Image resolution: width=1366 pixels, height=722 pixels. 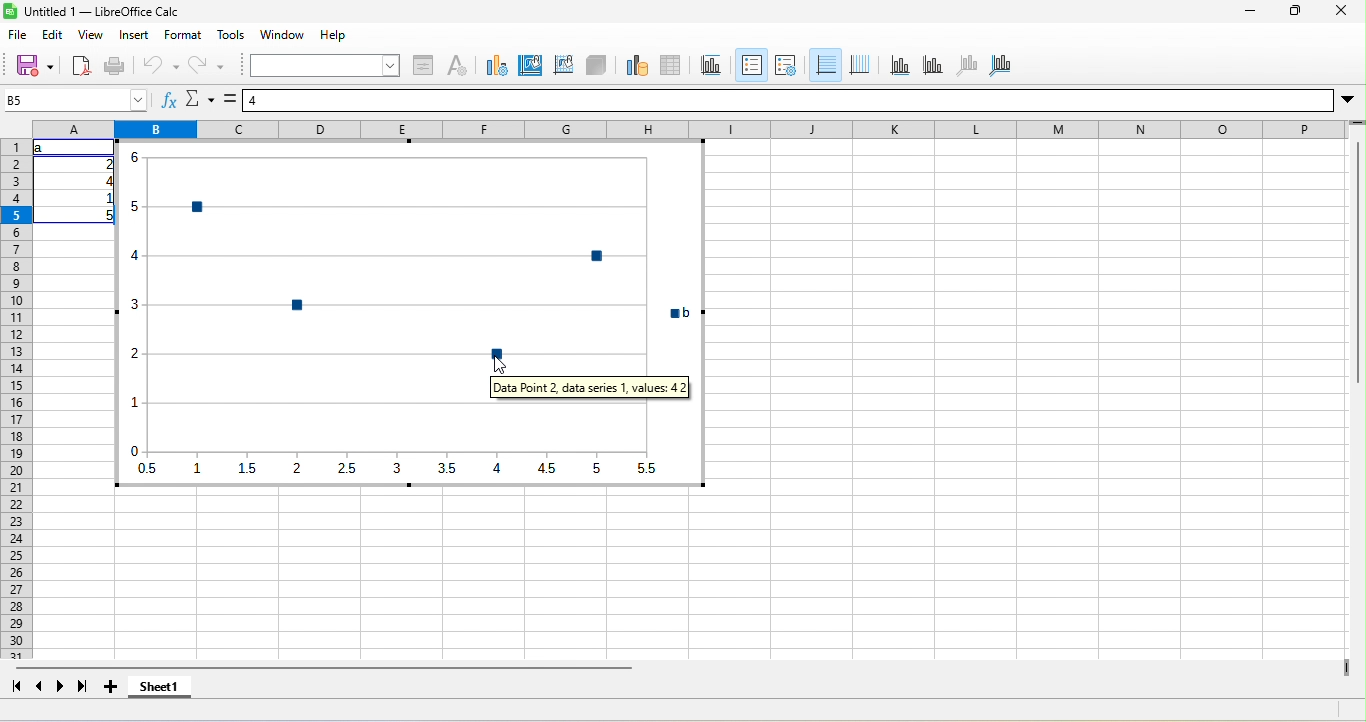 What do you see at coordinates (230, 99) in the screenshot?
I see `formula` at bounding box center [230, 99].